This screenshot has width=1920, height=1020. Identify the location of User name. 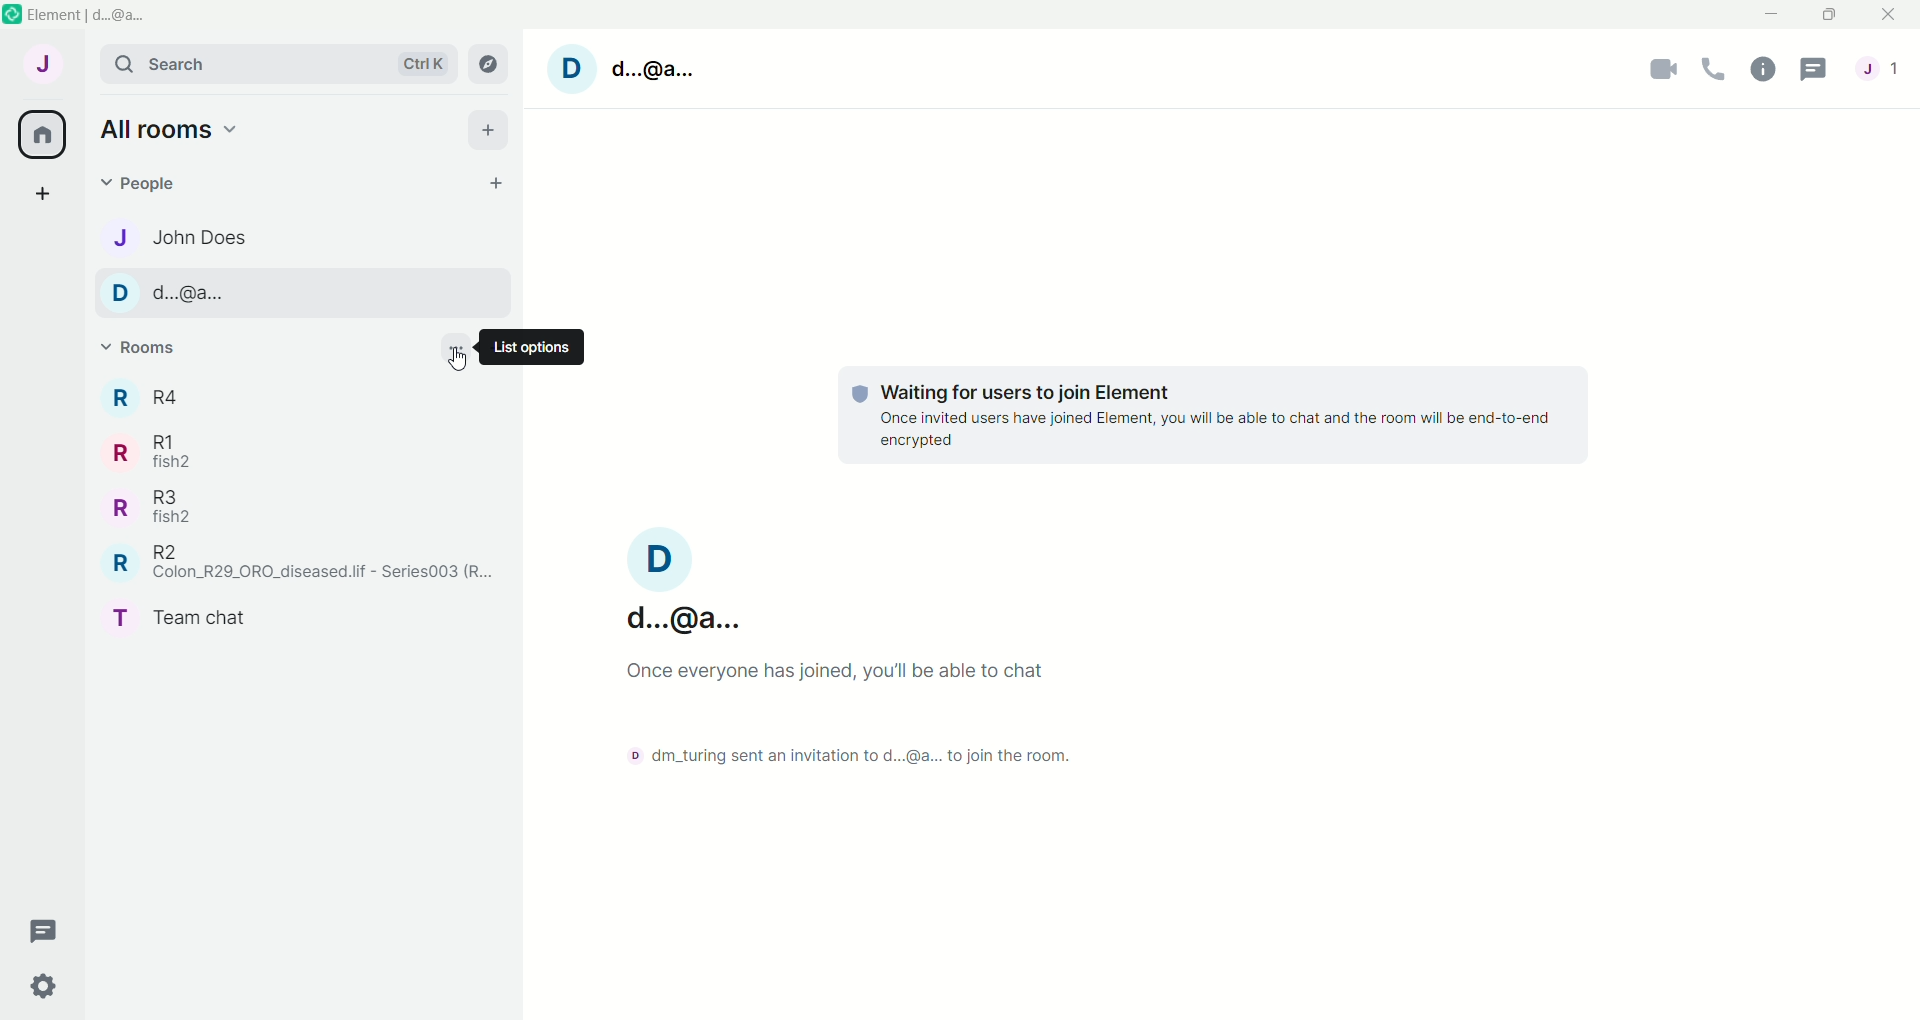
(627, 66).